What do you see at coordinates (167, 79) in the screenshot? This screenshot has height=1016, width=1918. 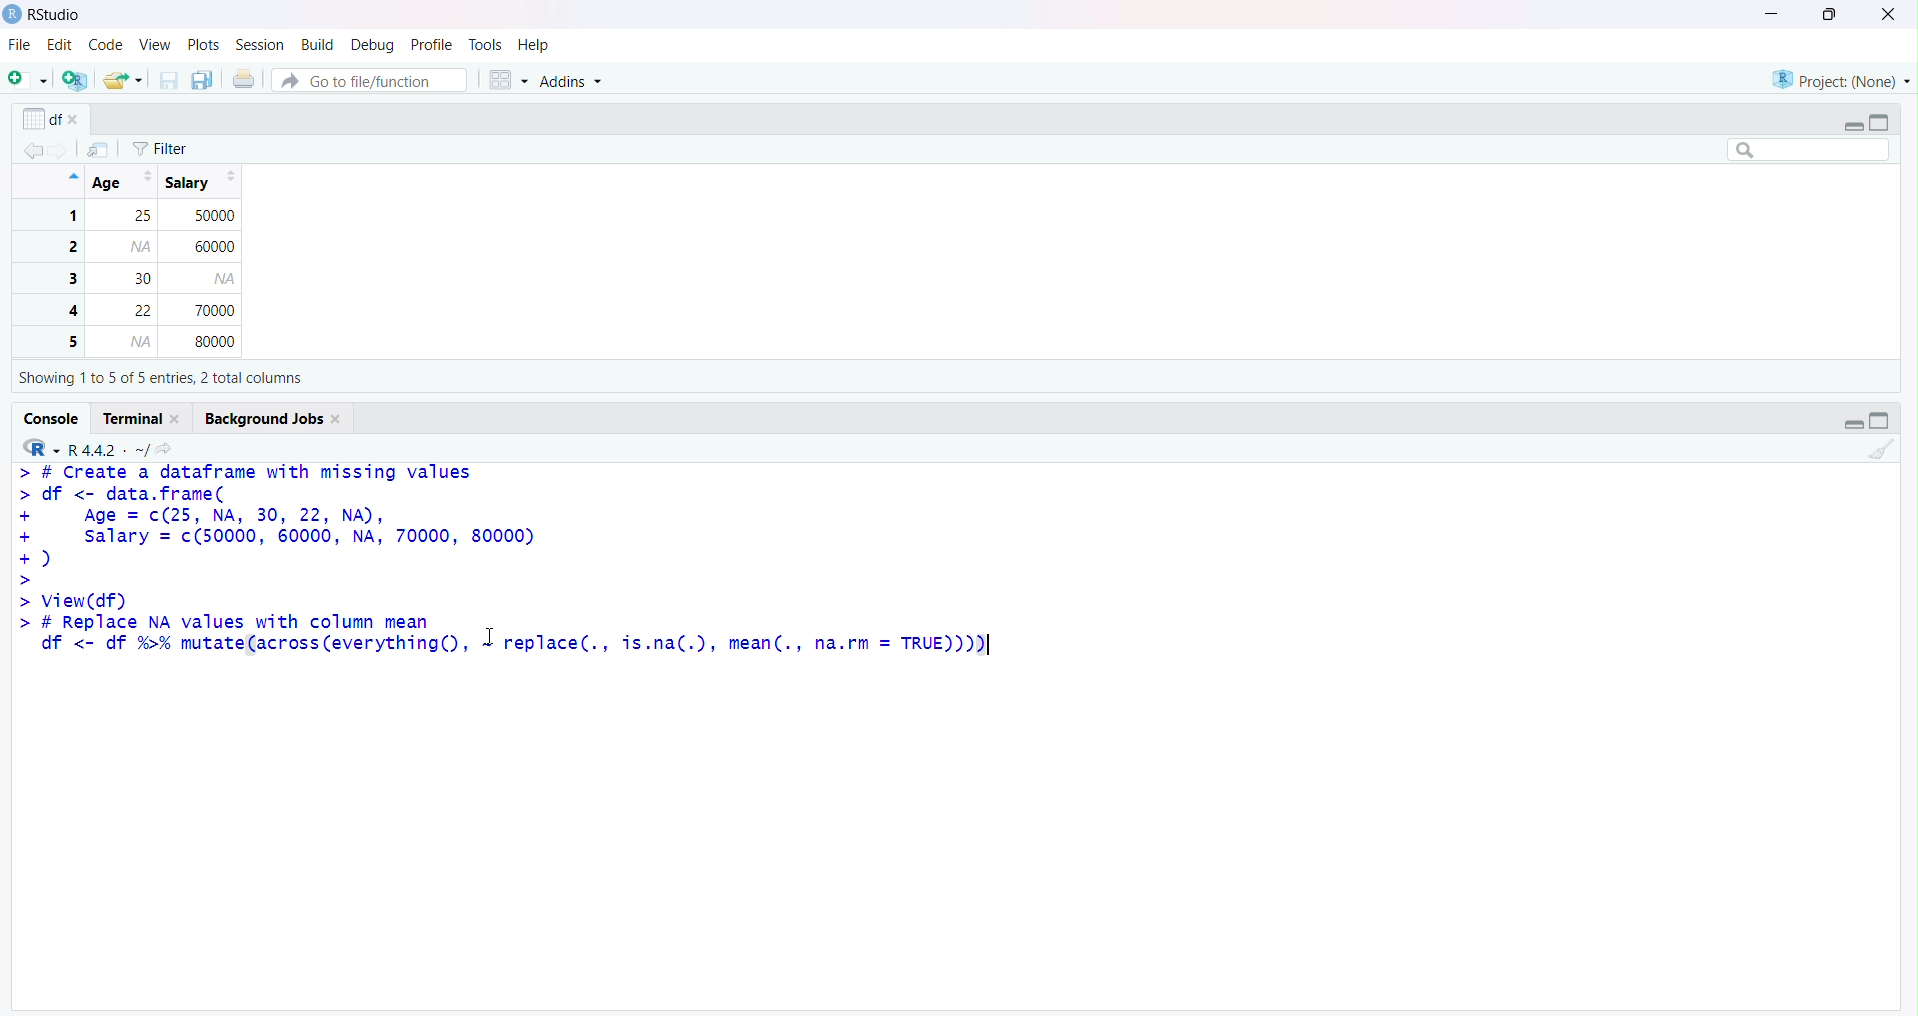 I see `Save current document (Ctrl + S)` at bounding box center [167, 79].